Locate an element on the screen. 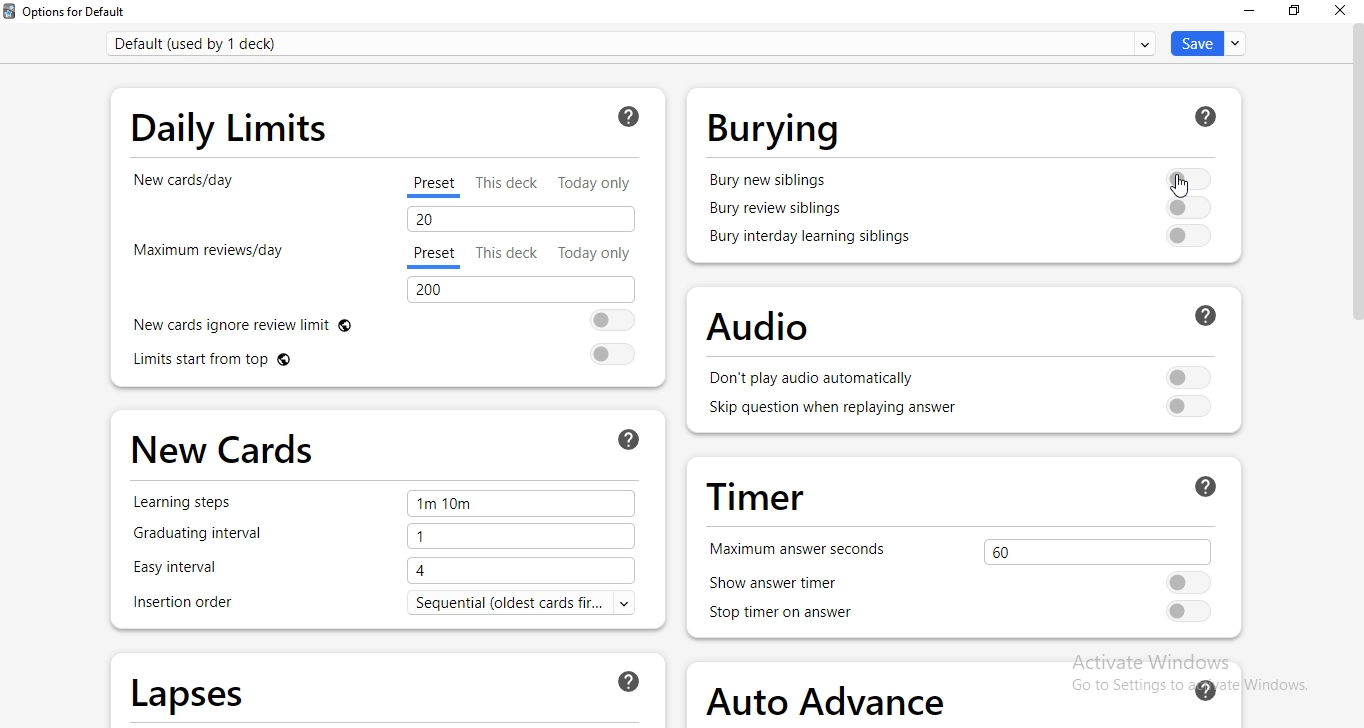 Image resolution: width=1364 pixels, height=728 pixels. bury interday learning siblings is located at coordinates (811, 239).